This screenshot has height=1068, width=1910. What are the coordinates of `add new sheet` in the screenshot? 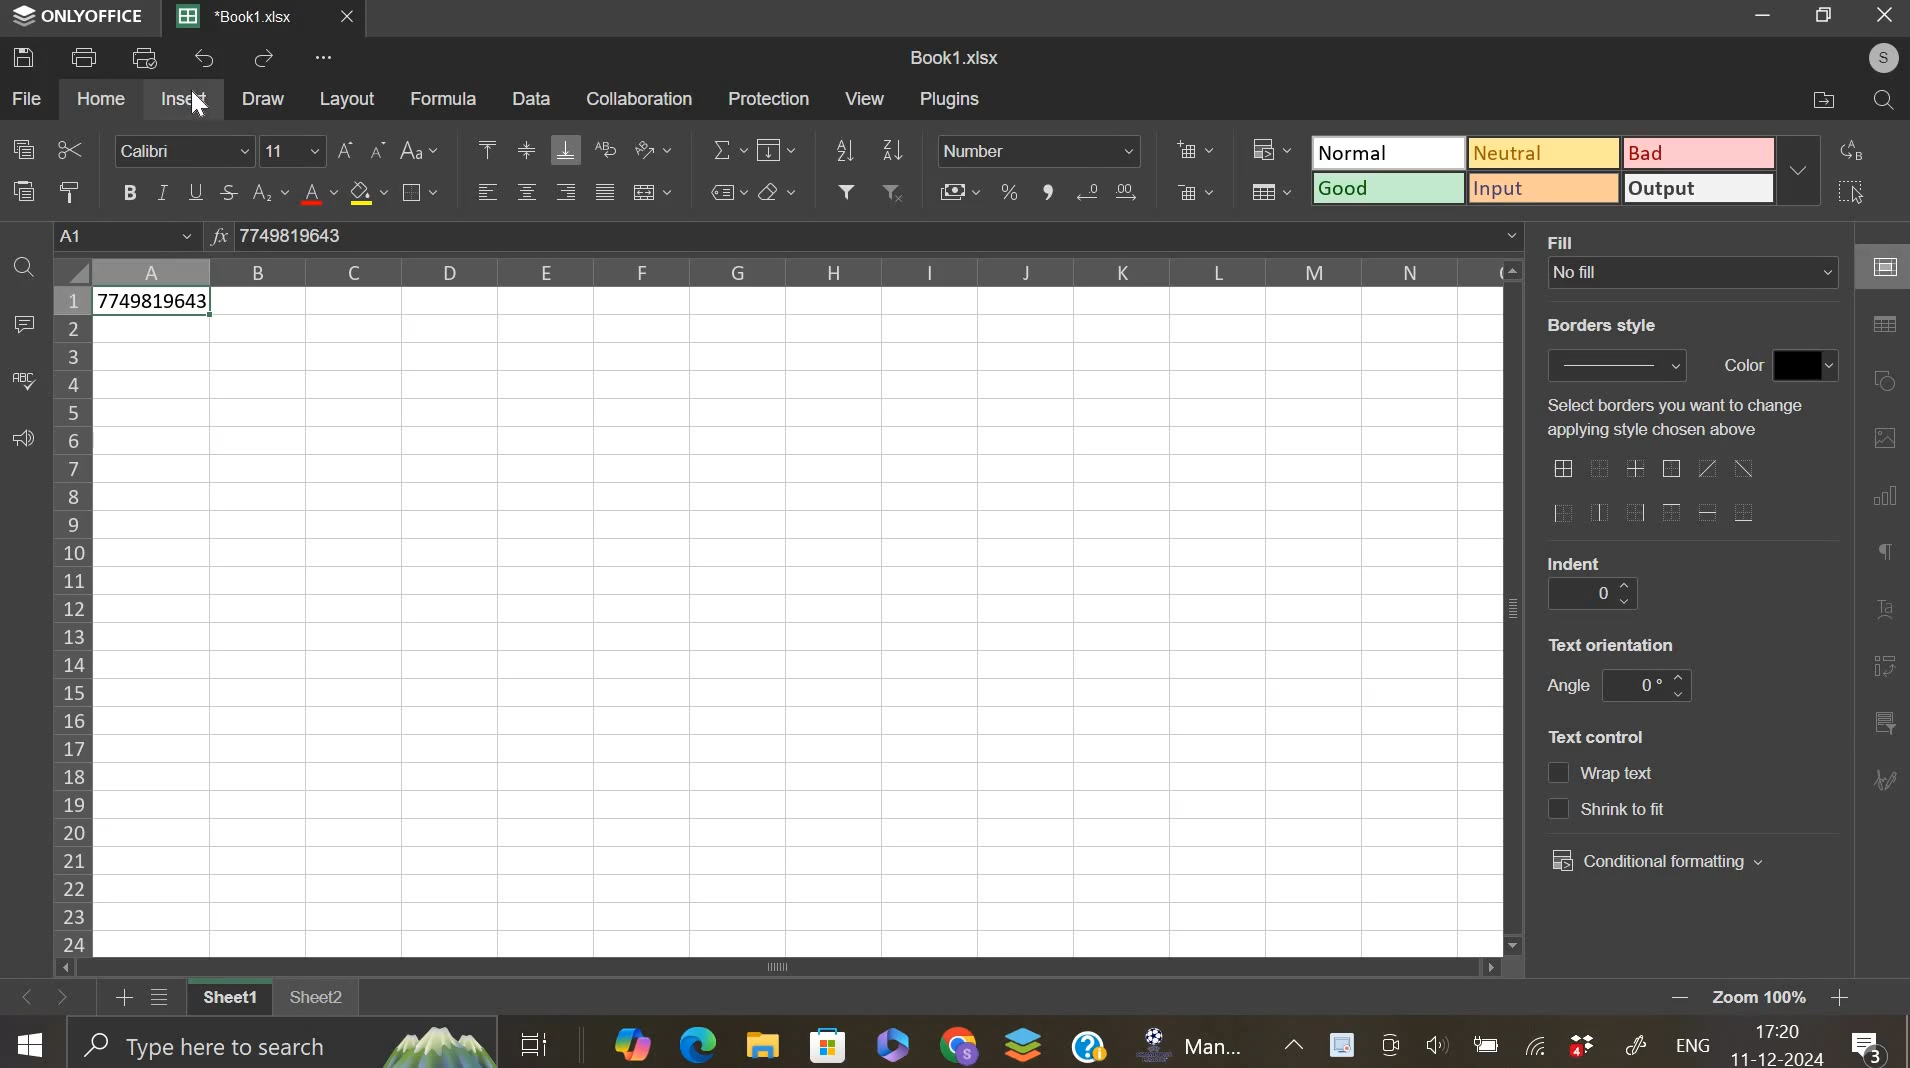 It's located at (122, 995).